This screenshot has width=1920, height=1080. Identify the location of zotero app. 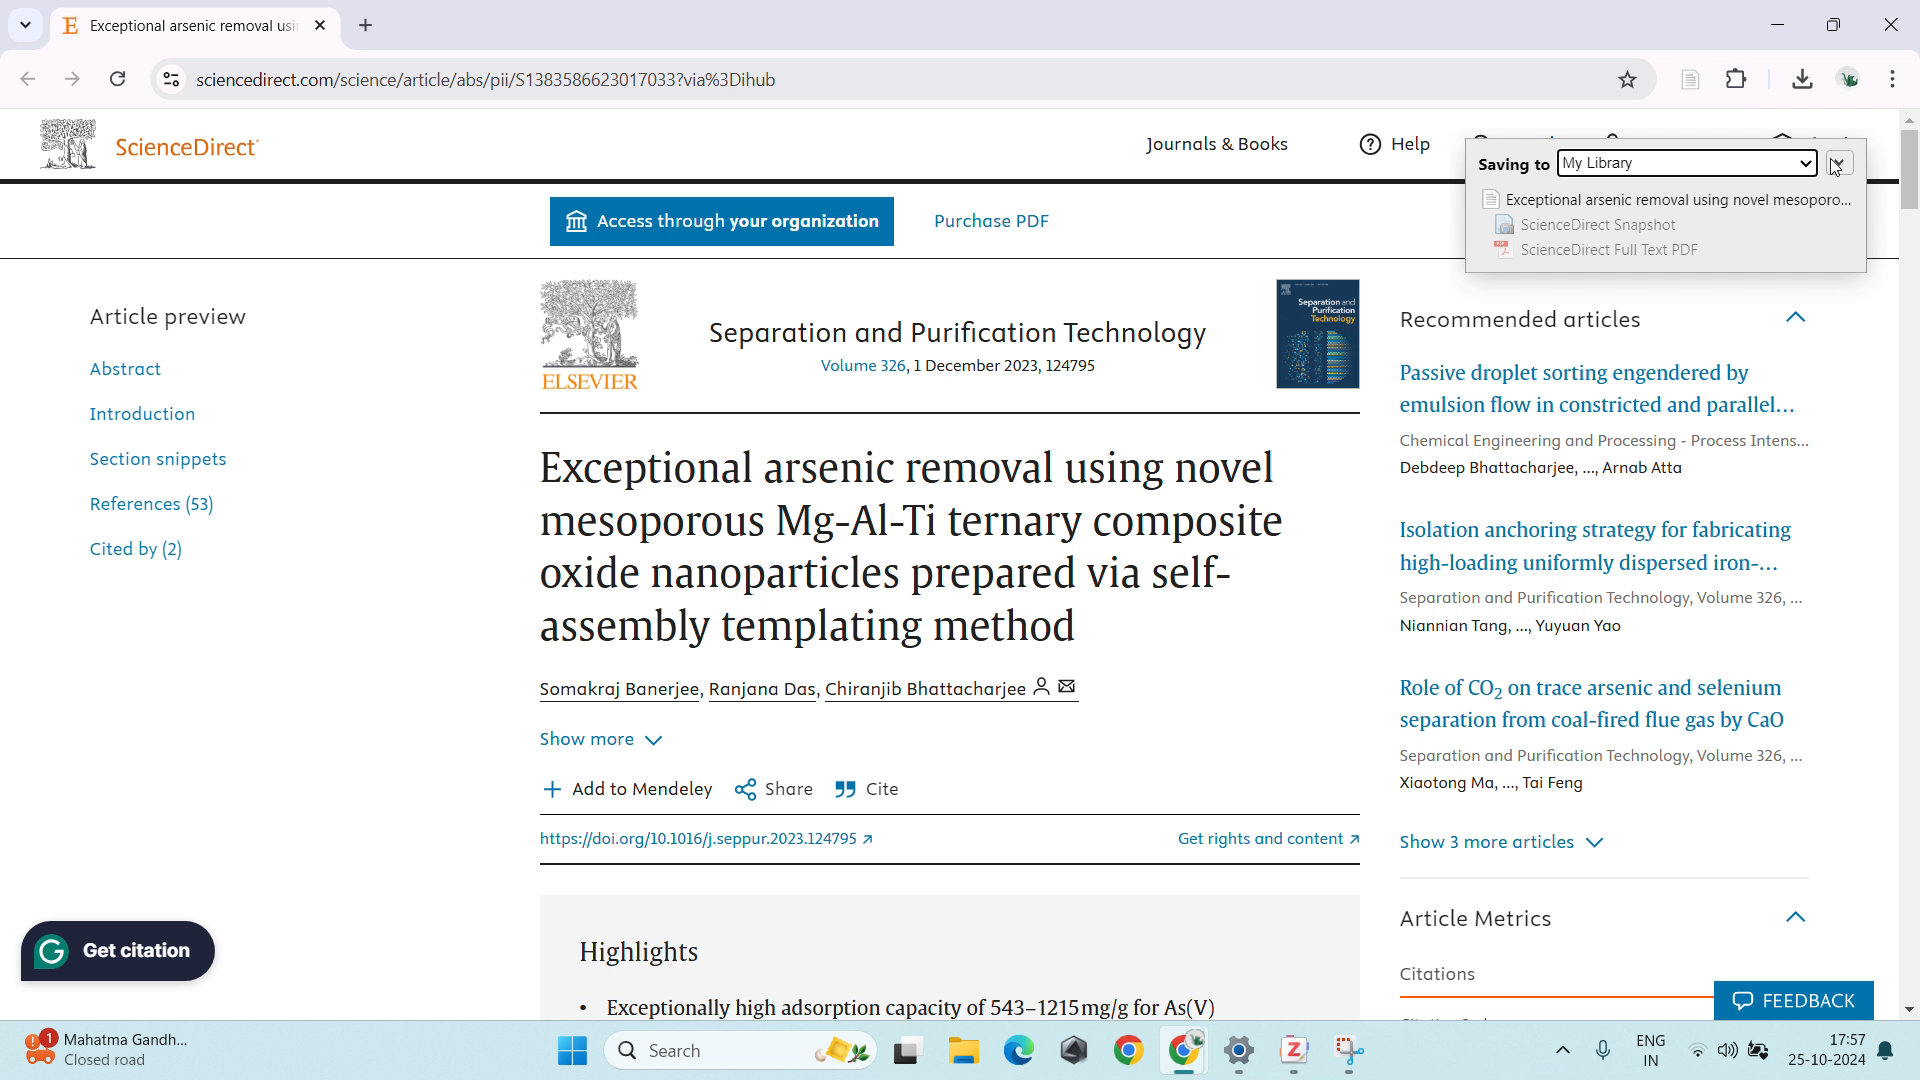
(1290, 1048).